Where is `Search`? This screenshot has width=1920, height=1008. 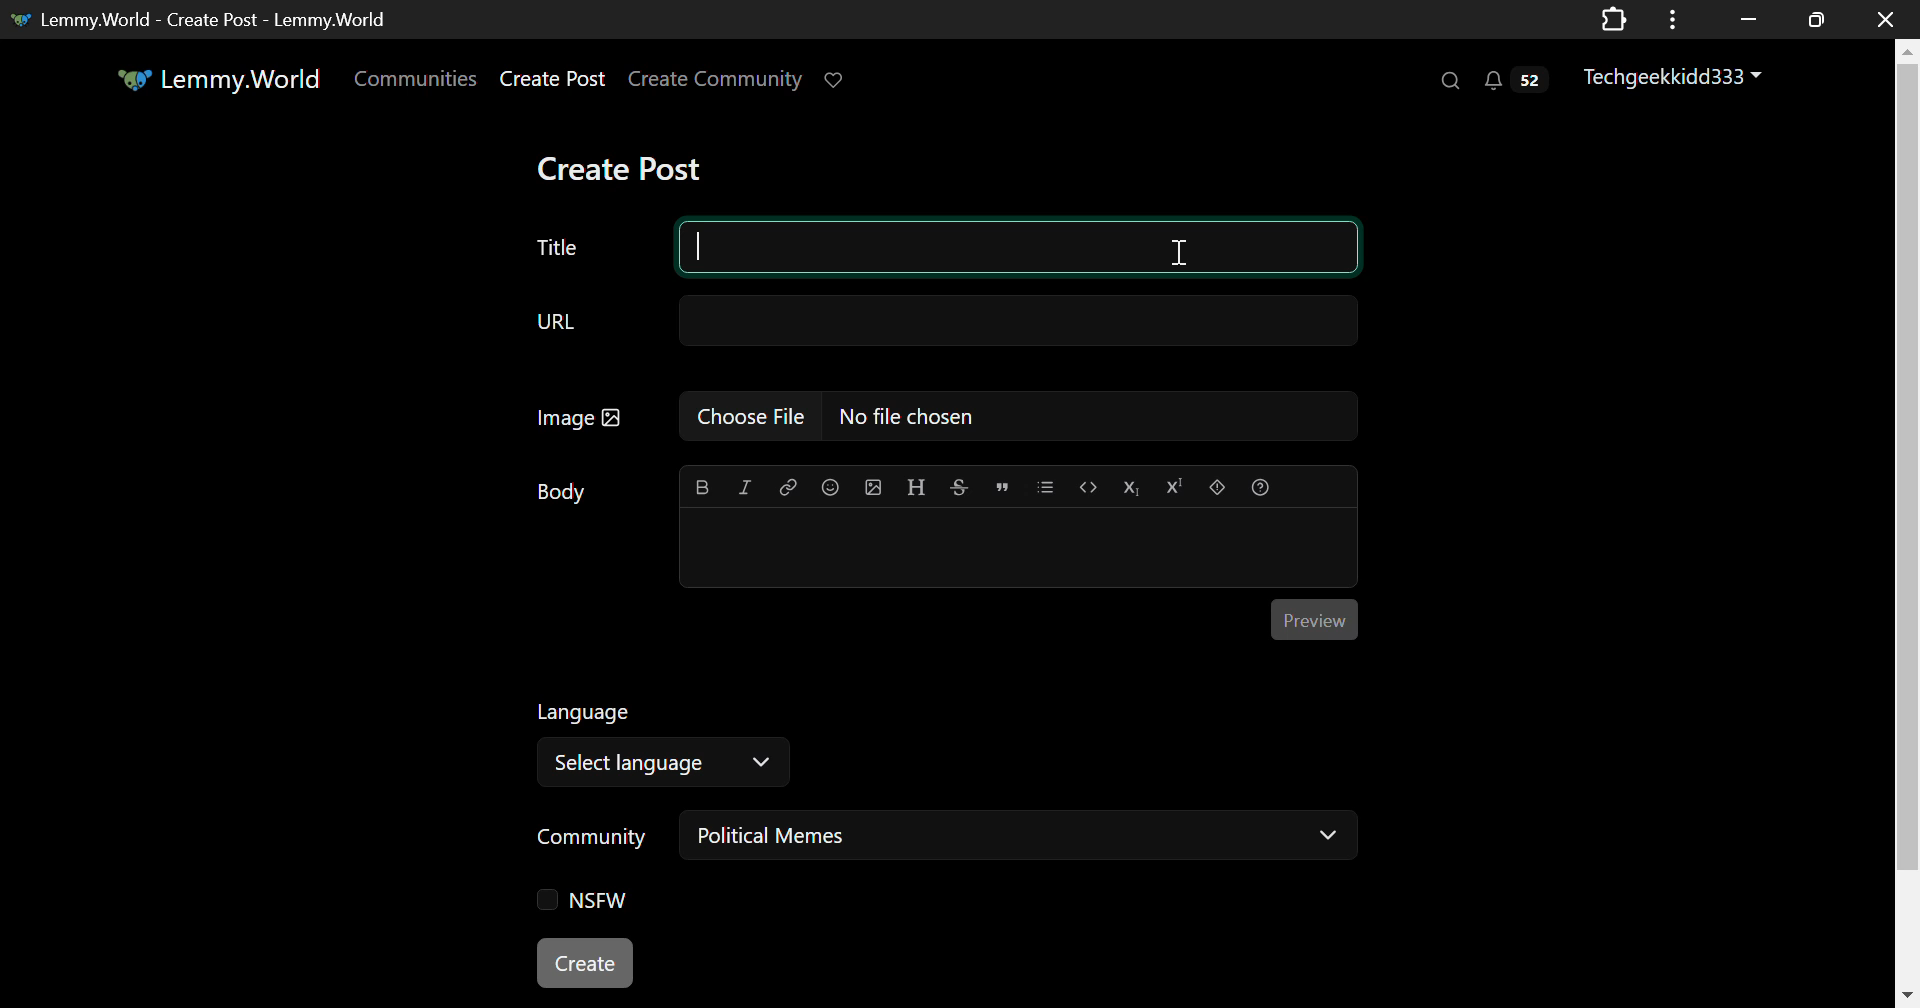 Search is located at coordinates (1452, 82).